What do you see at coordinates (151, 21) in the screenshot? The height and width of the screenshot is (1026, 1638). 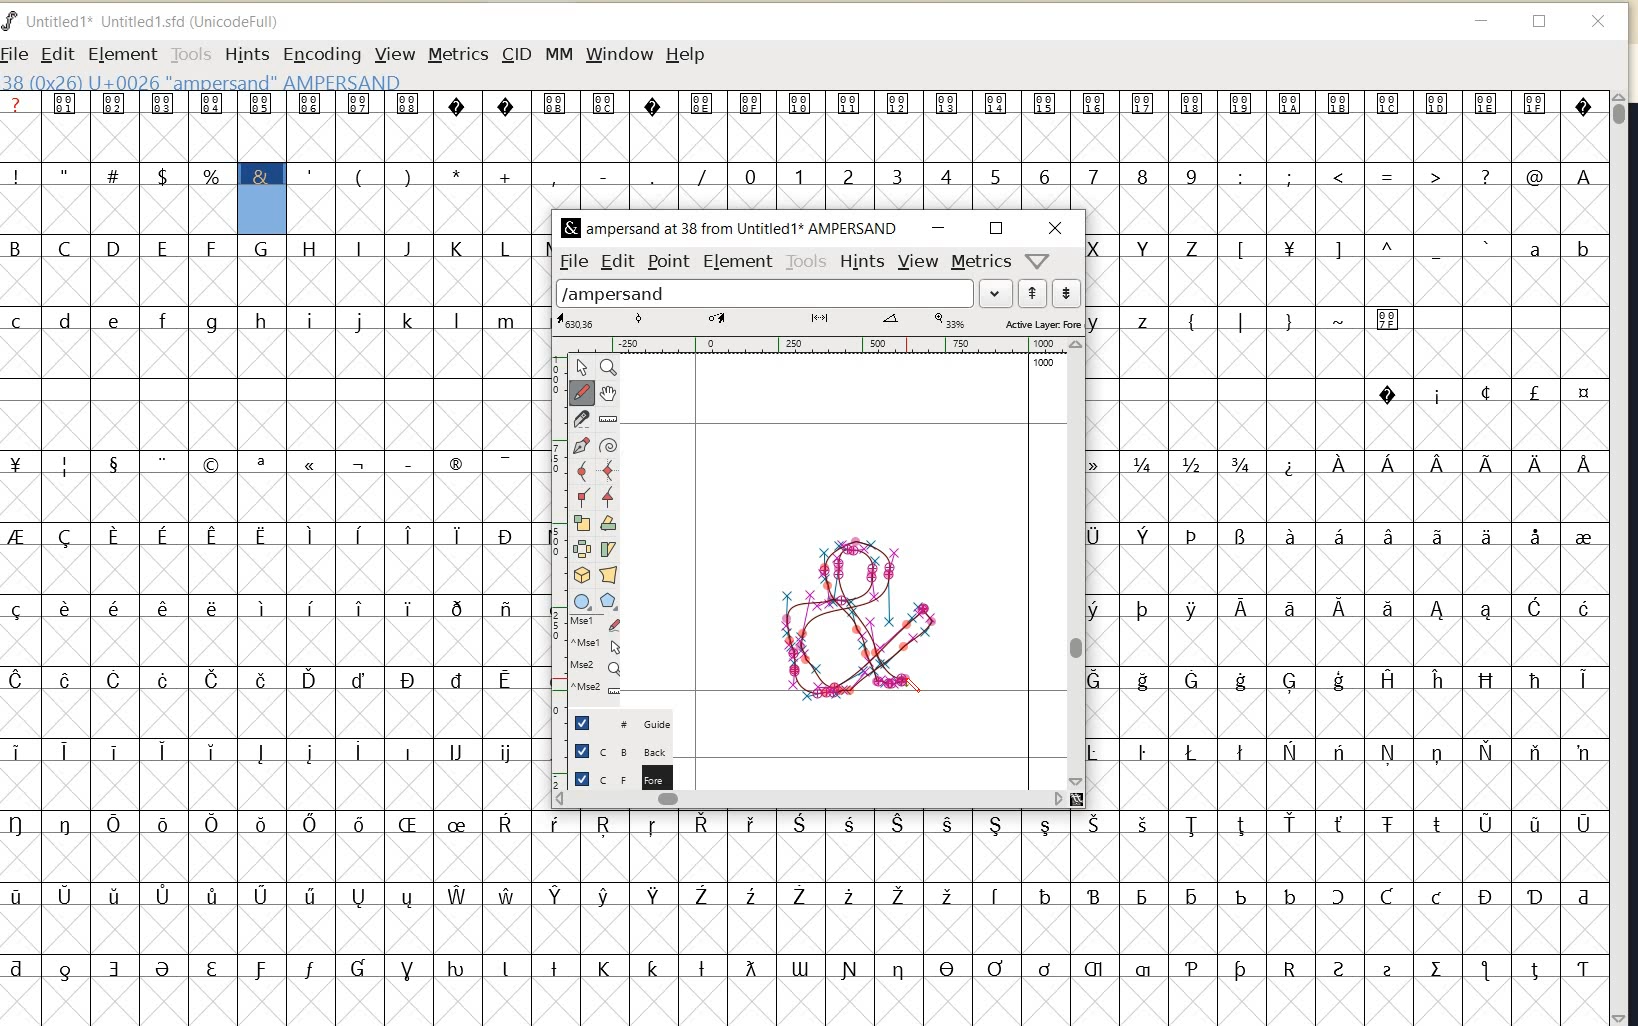 I see `FONT NAME` at bounding box center [151, 21].